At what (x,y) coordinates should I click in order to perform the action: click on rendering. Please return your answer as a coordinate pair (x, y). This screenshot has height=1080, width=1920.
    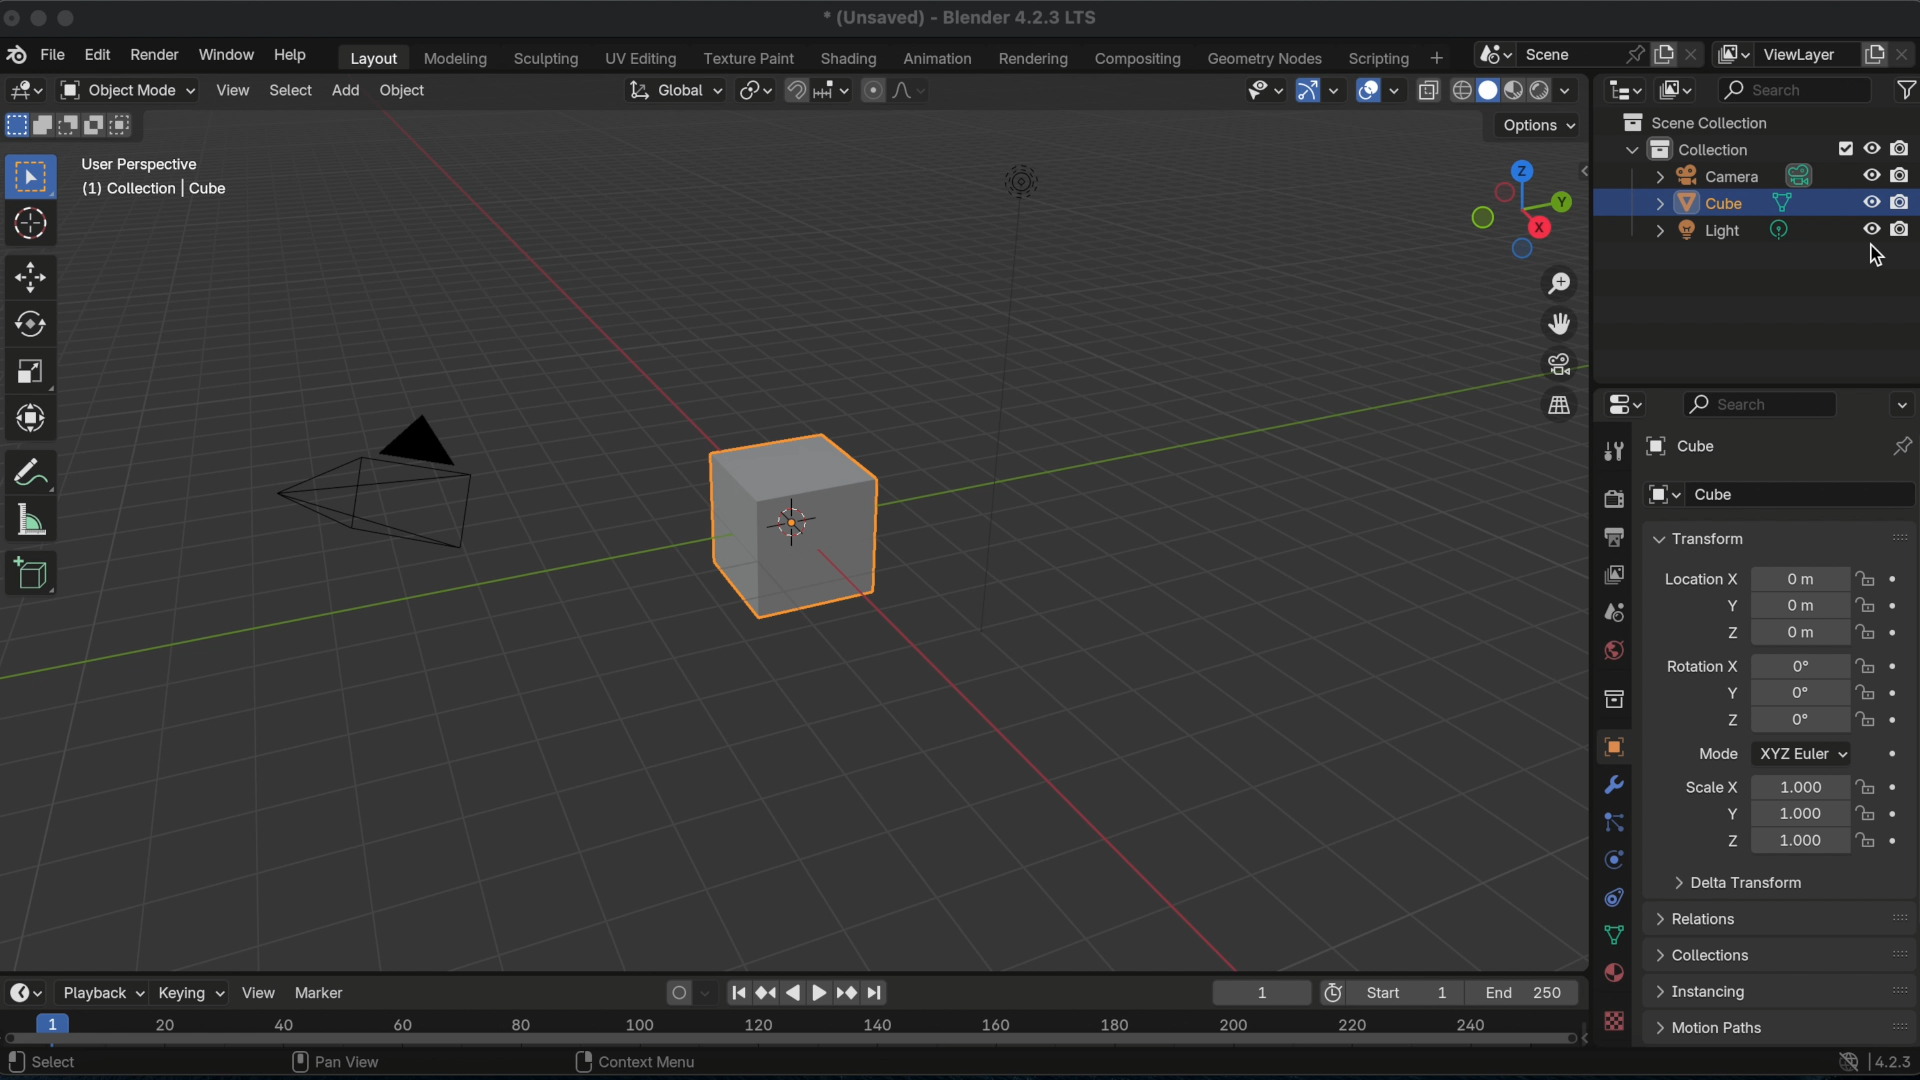
    Looking at the image, I should click on (1036, 58).